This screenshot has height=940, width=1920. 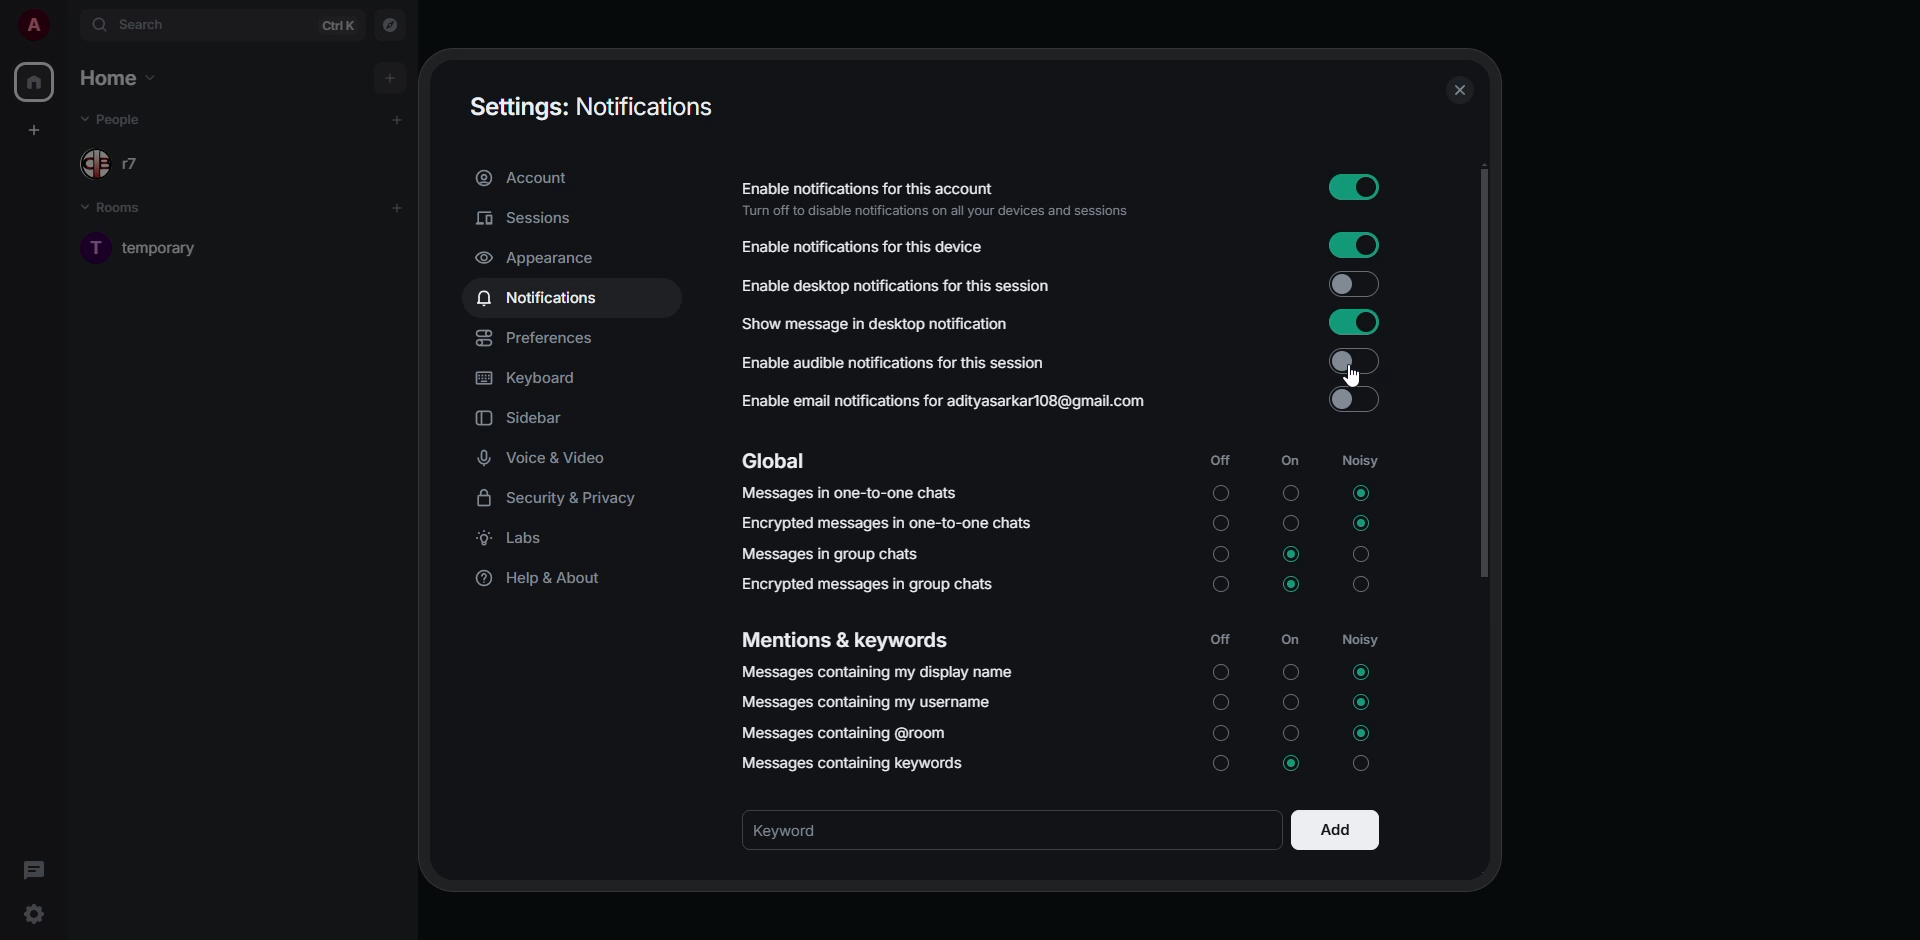 I want to click on enabled, so click(x=1357, y=243).